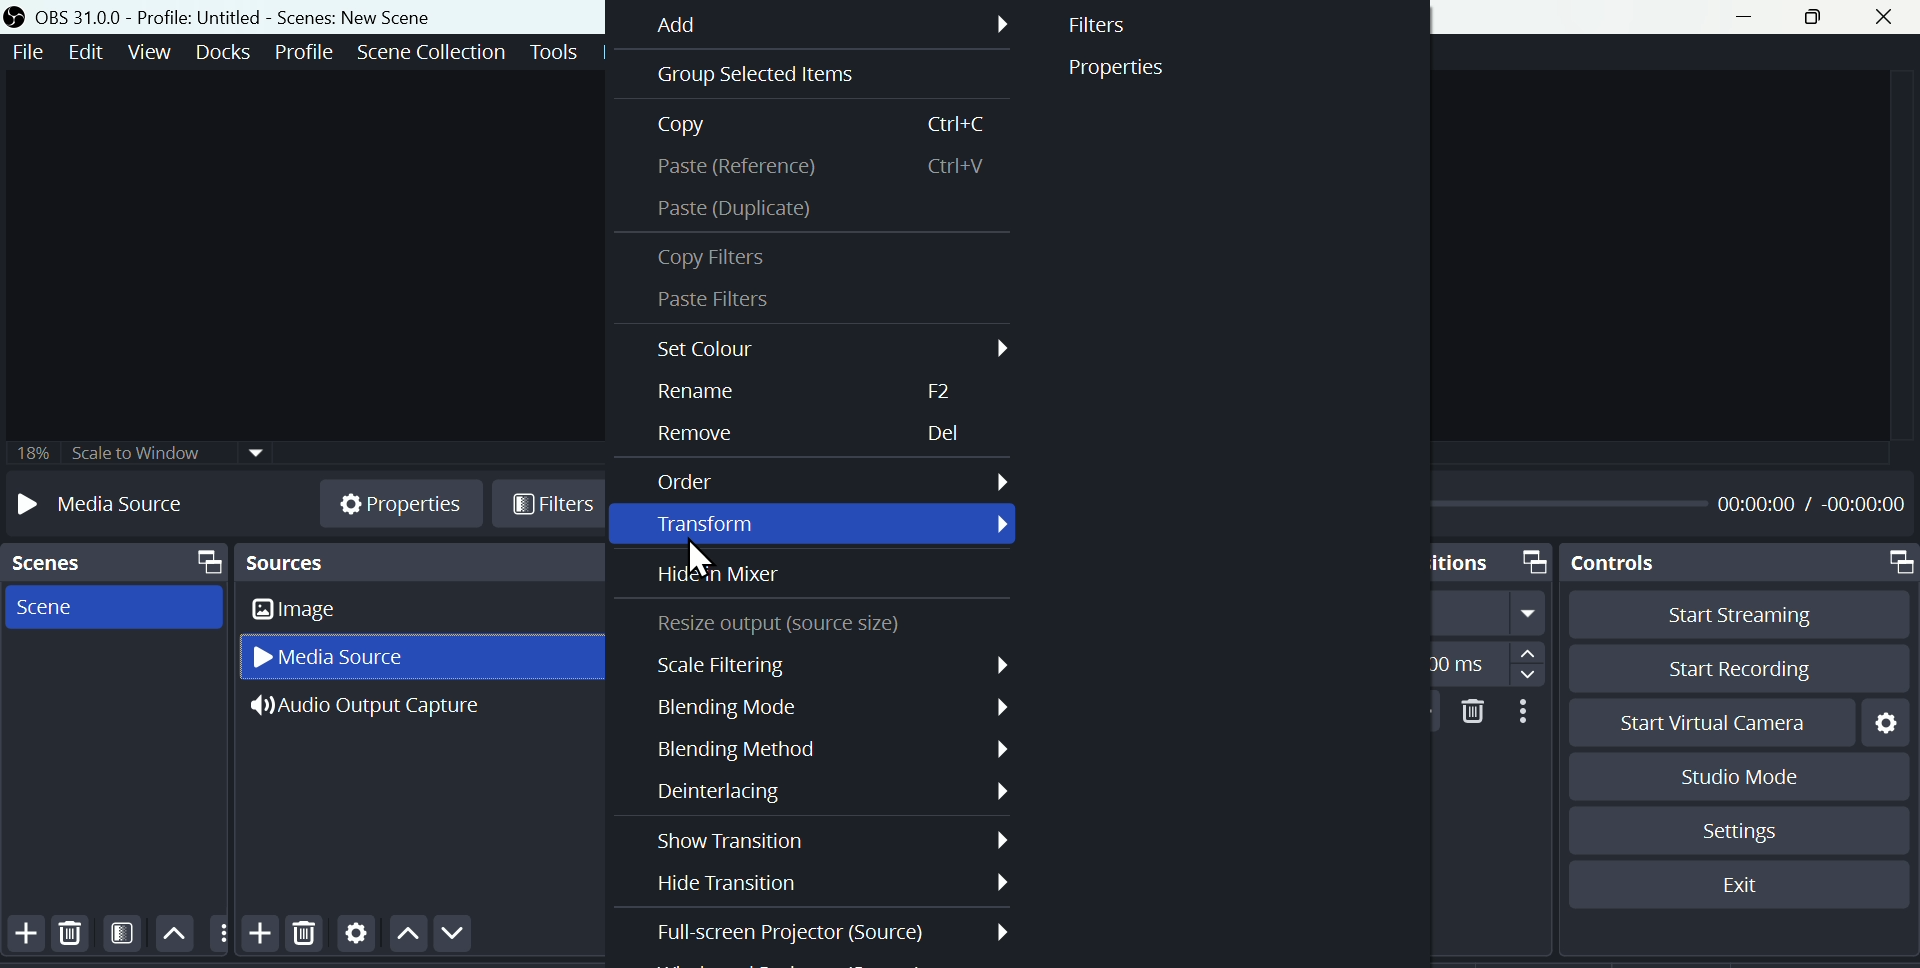 The height and width of the screenshot is (968, 1920). I want to click on Hyde transition, so click(825, 885).